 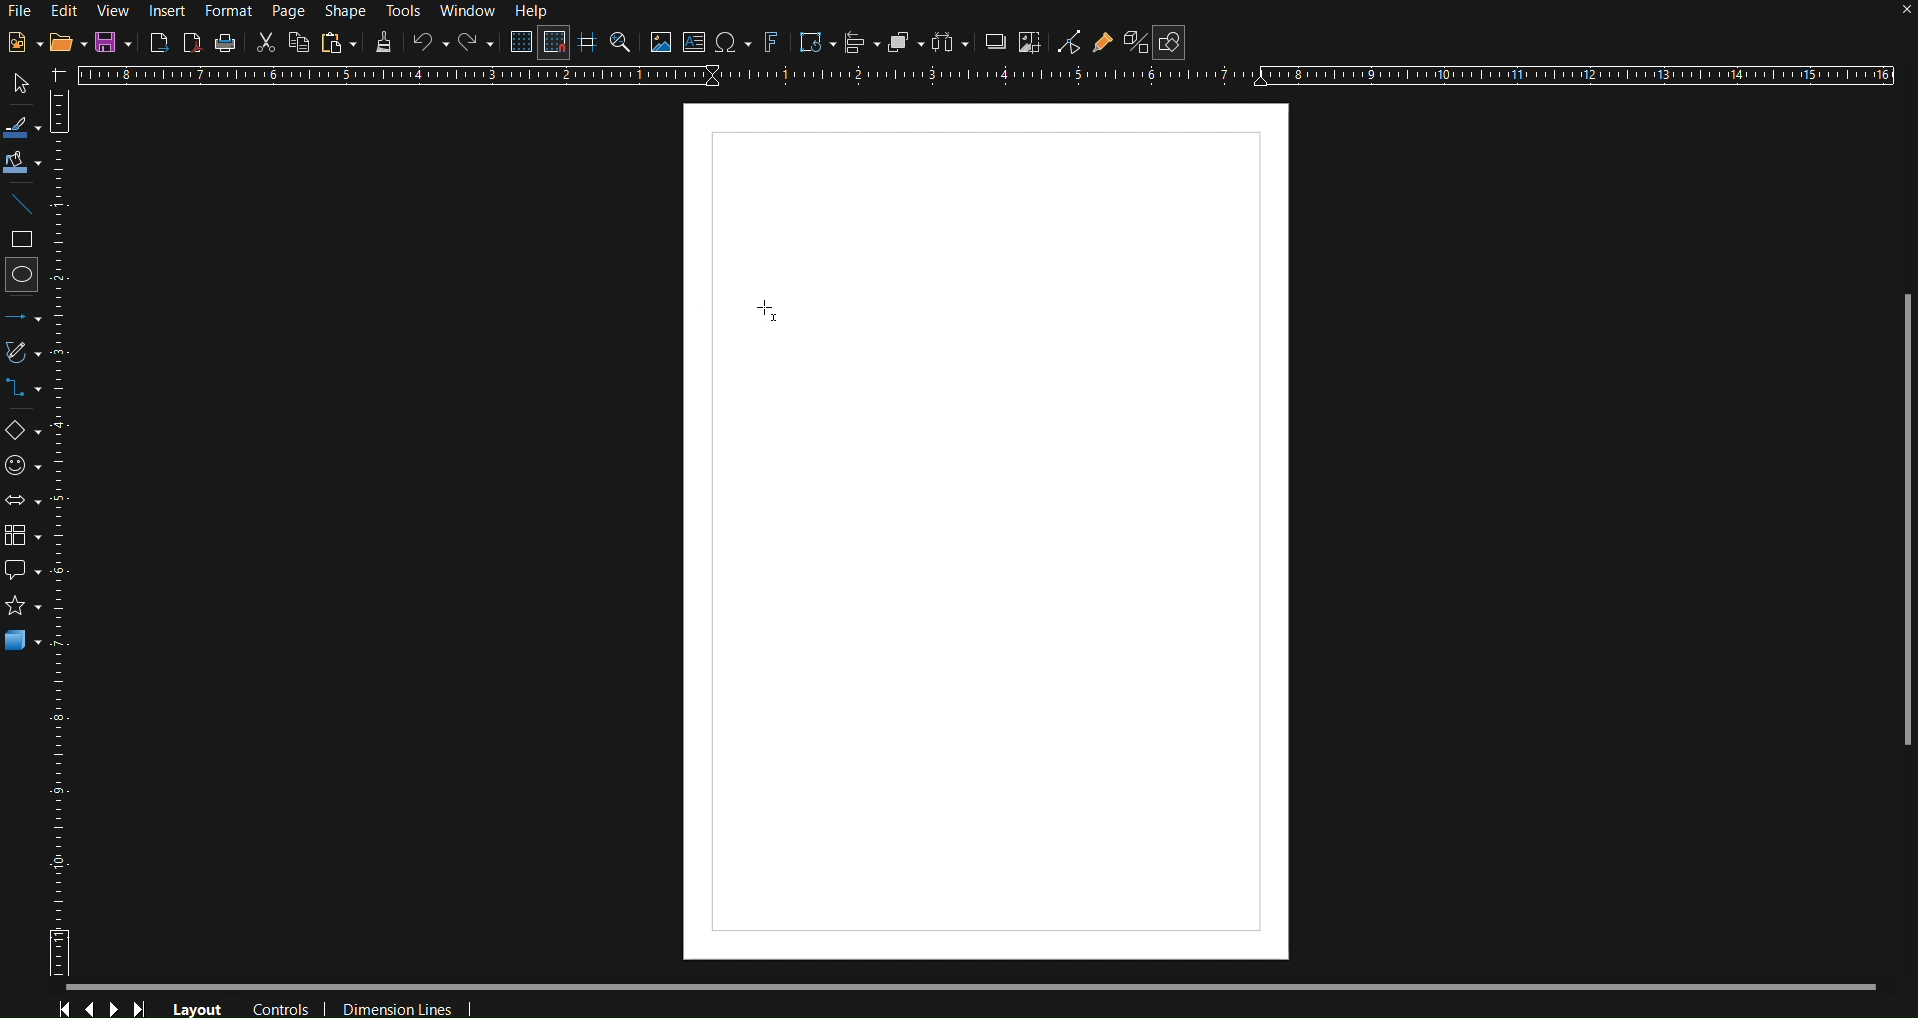 I want to click on close, so click(x=1905, y=12).